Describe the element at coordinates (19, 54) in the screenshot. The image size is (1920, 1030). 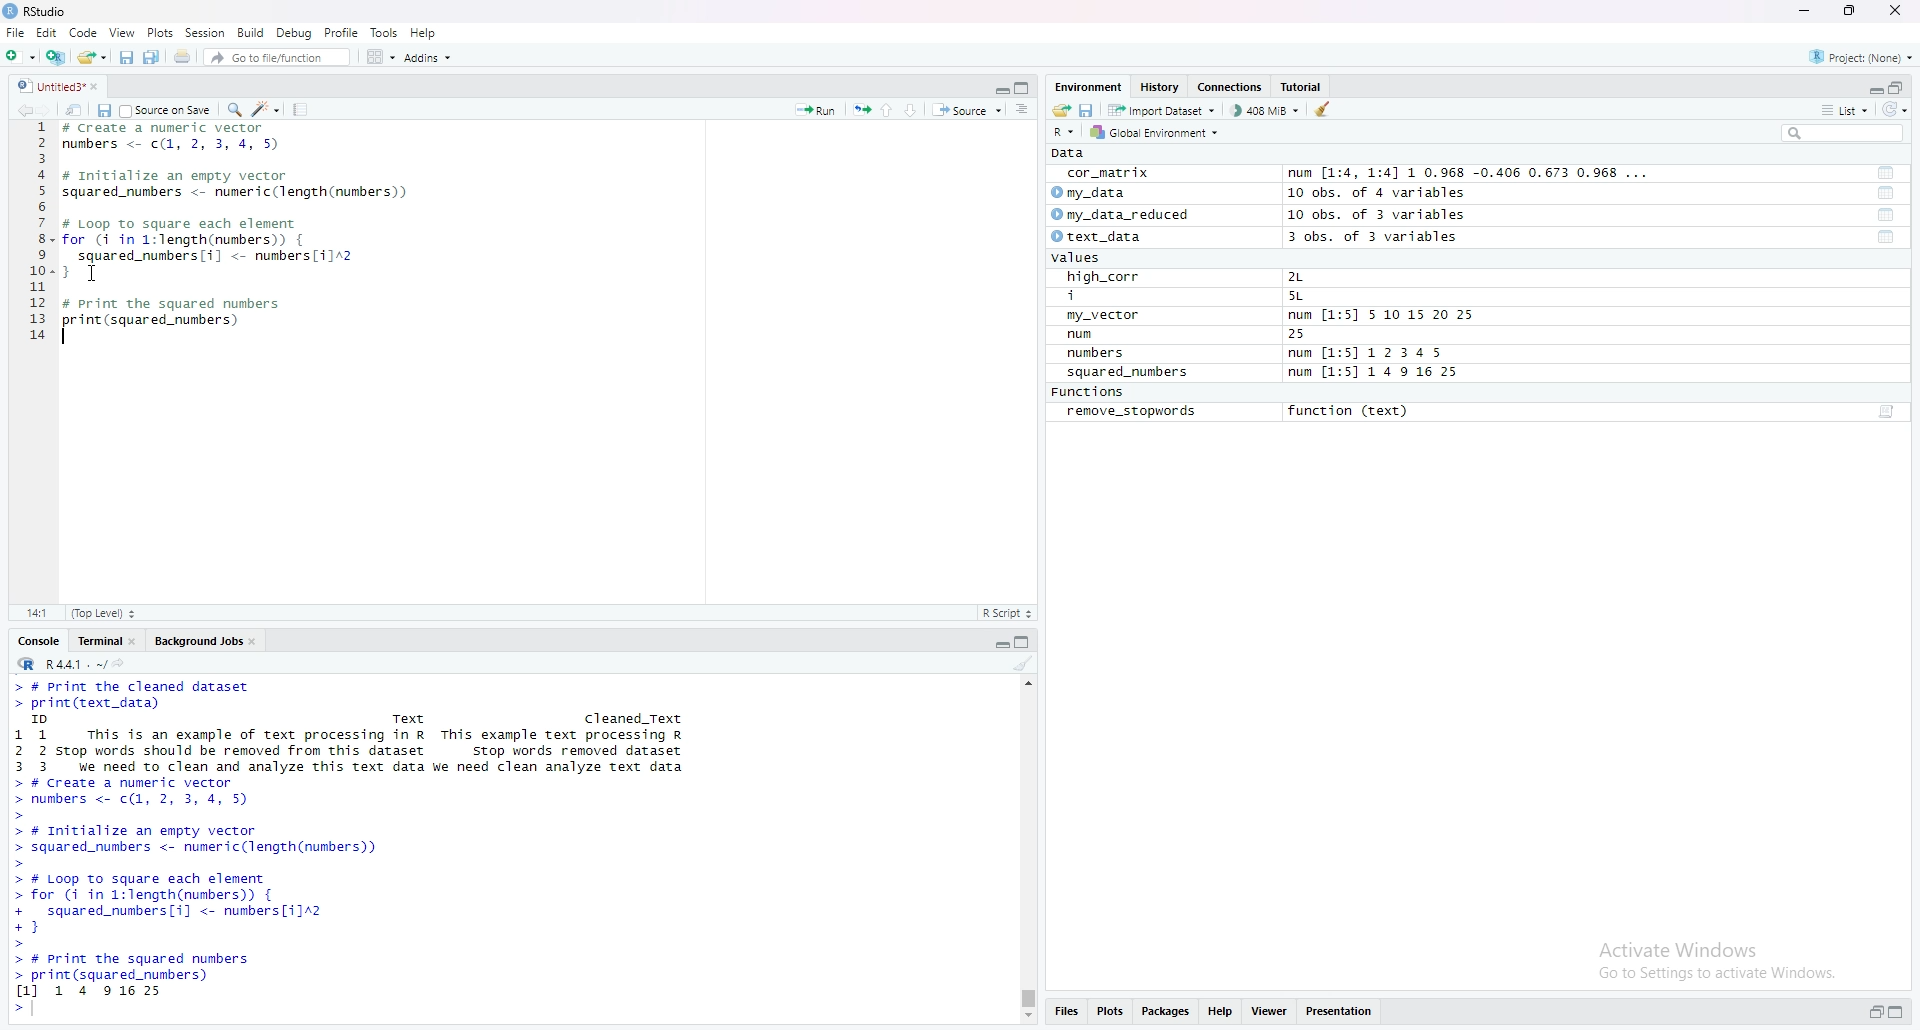
I see `New File` at that location.